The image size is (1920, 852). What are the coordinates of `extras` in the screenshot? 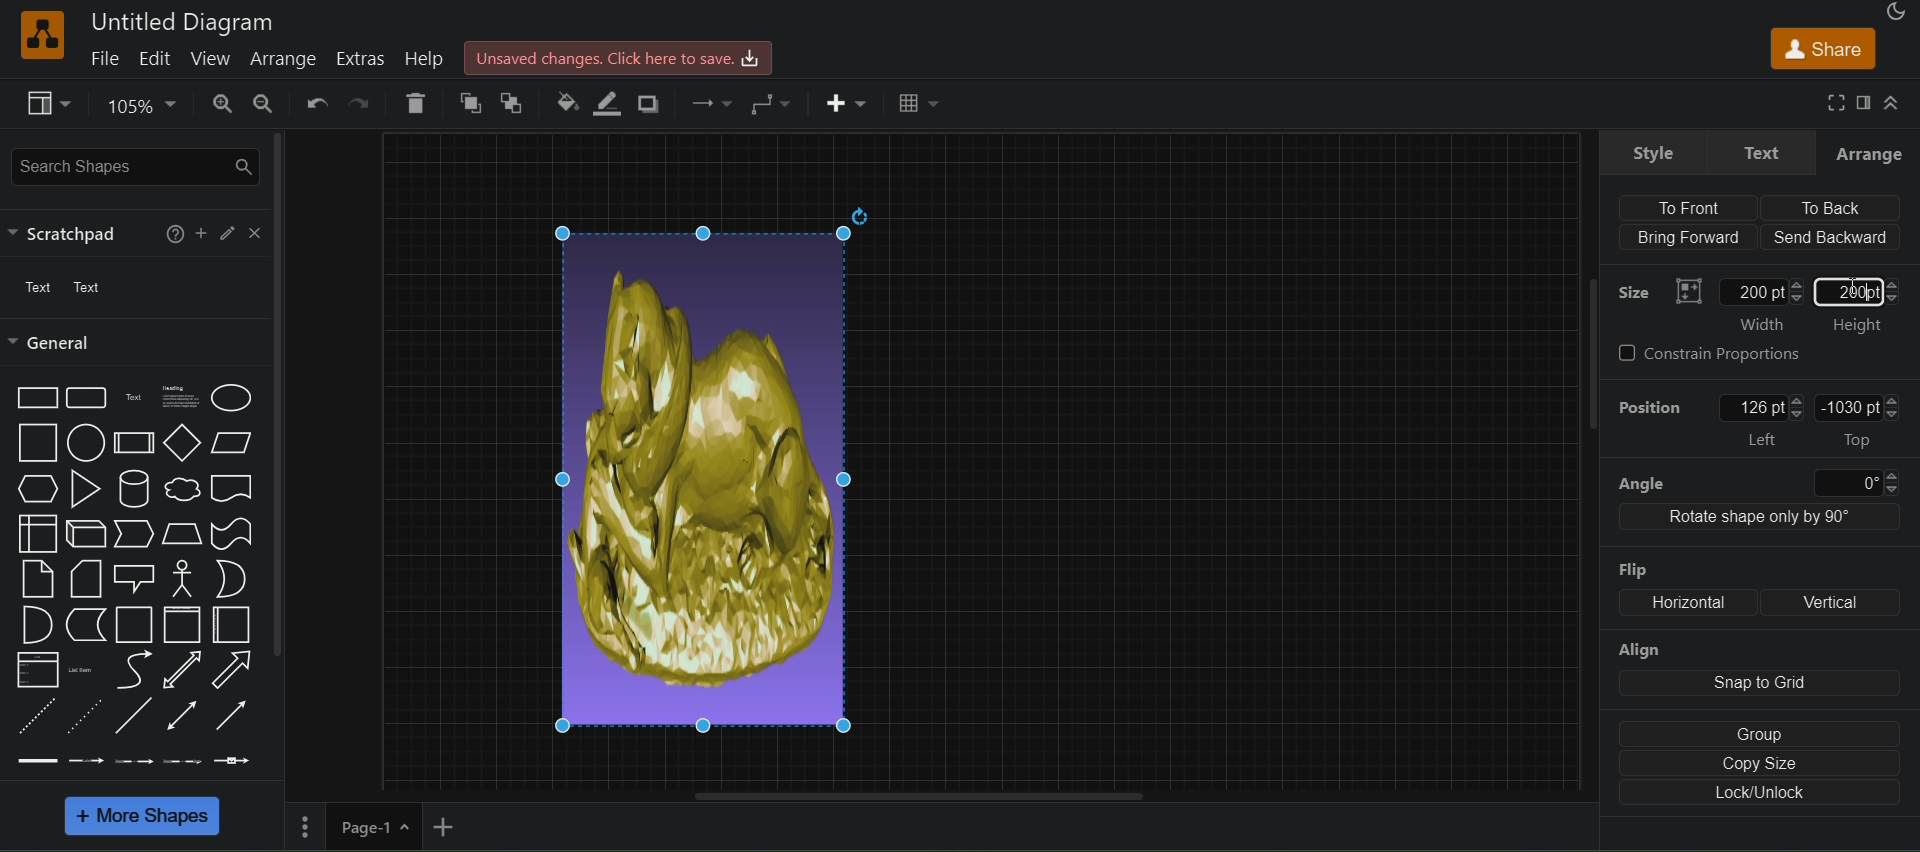 It's located at (361, 58).